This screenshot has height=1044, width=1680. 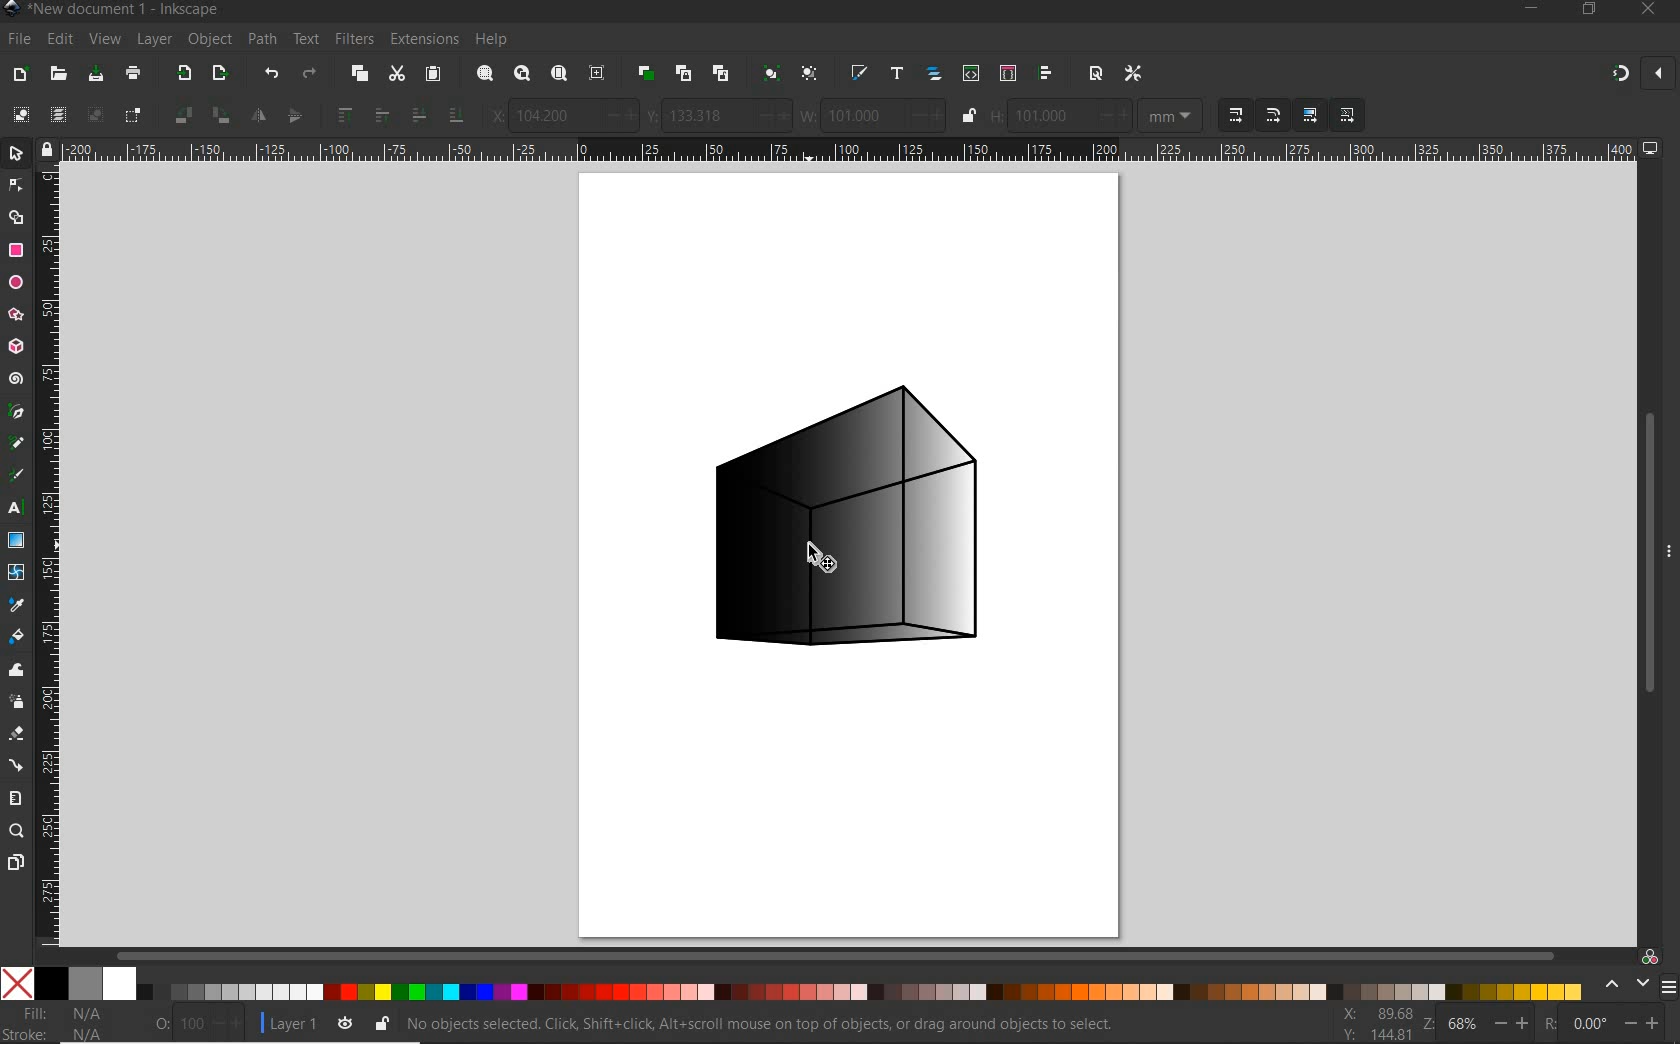 I want to click on HEIGHT OF SELECTION, so click(x=998, y=116).